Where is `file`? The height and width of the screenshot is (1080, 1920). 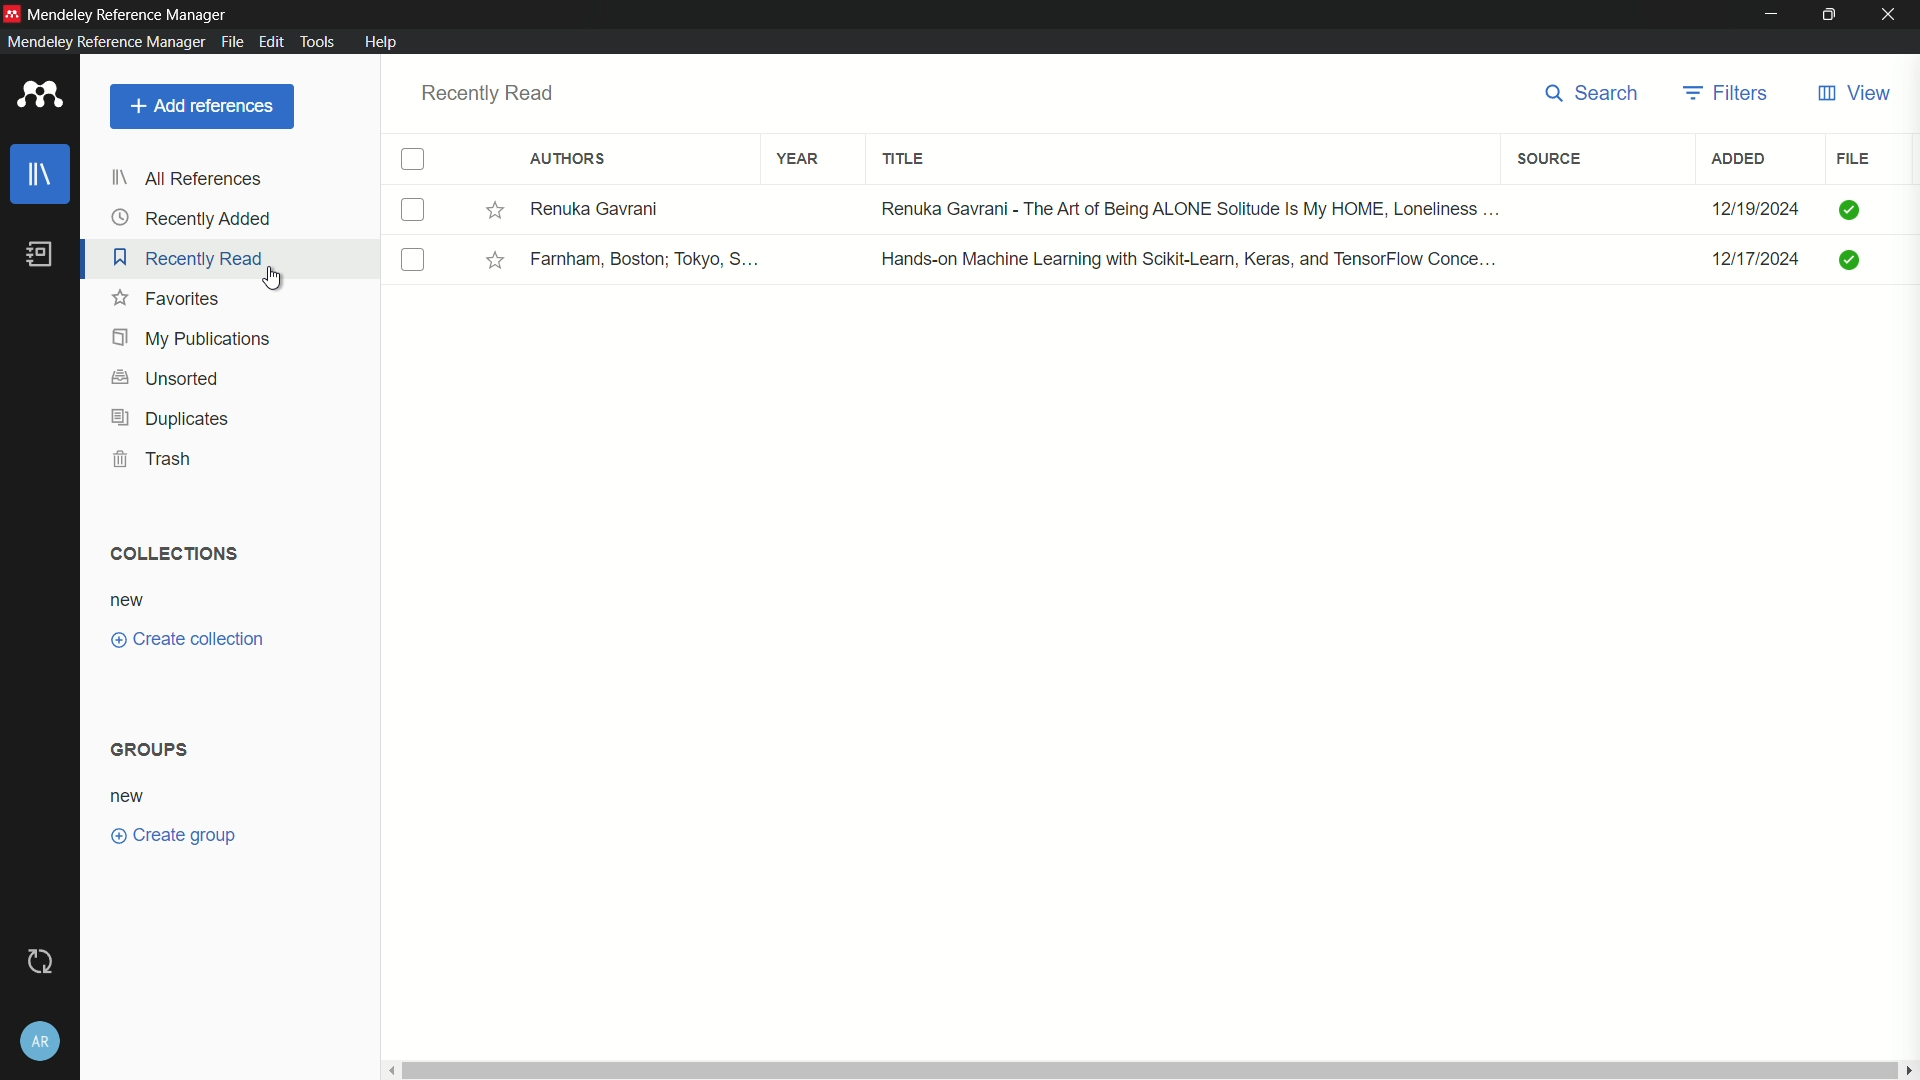 file is located at coordinates (1854, 157).